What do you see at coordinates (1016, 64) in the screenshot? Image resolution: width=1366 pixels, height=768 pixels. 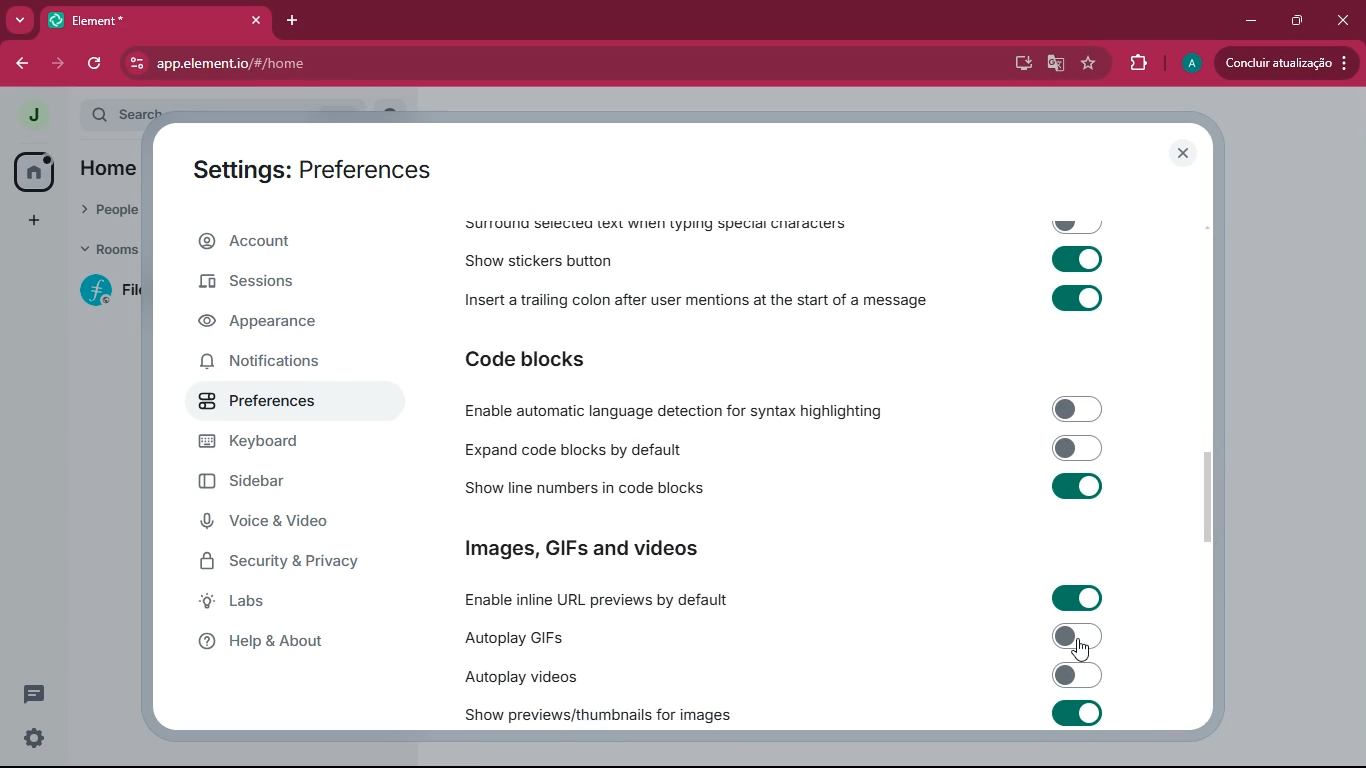 I see `desktop` at bounding box center [1016, 64].